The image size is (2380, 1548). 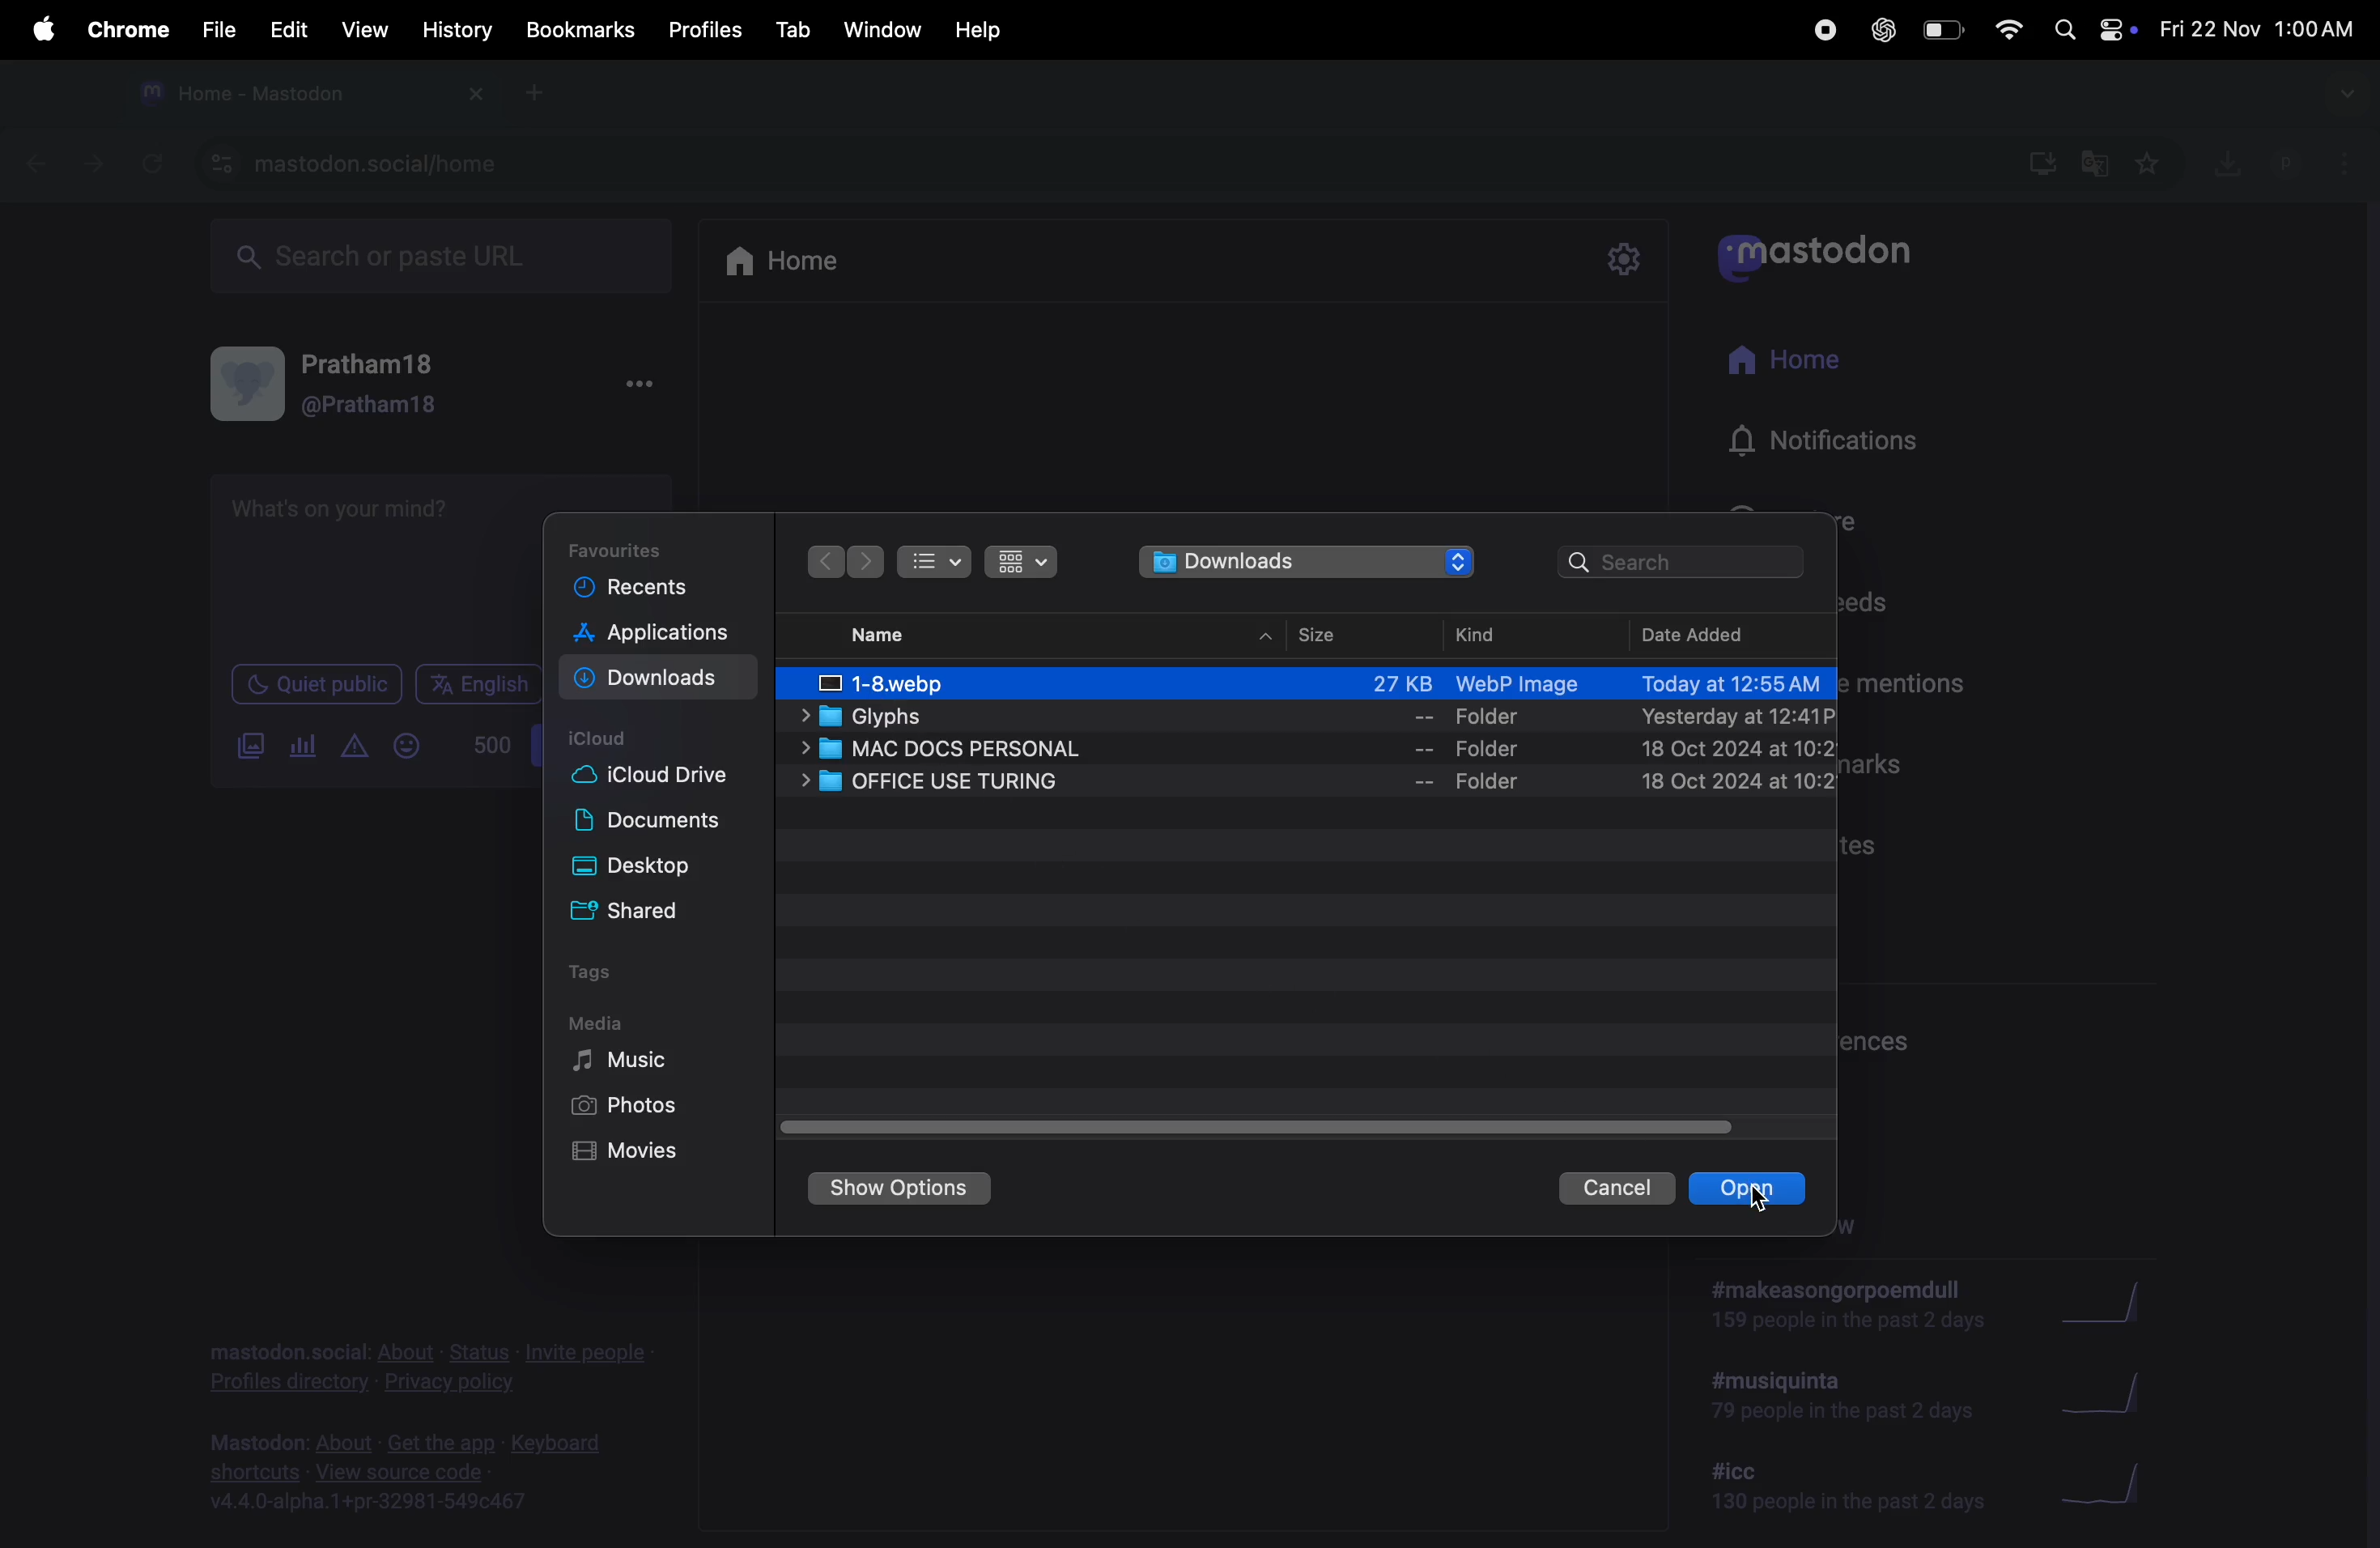 What do you see at coordinates (1018, 561) in the screenshot?
I see `box view` at bounding box center [1018, 561].